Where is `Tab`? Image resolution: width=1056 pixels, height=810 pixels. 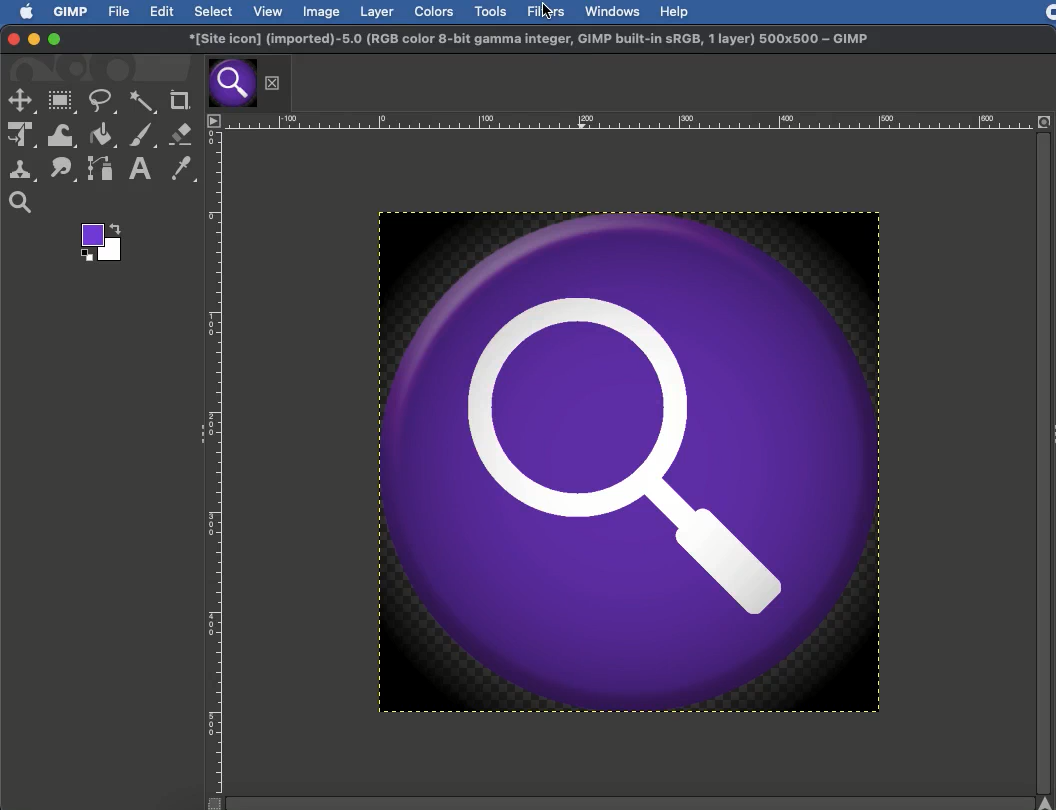 Tab is located at coordinates (231, 83).